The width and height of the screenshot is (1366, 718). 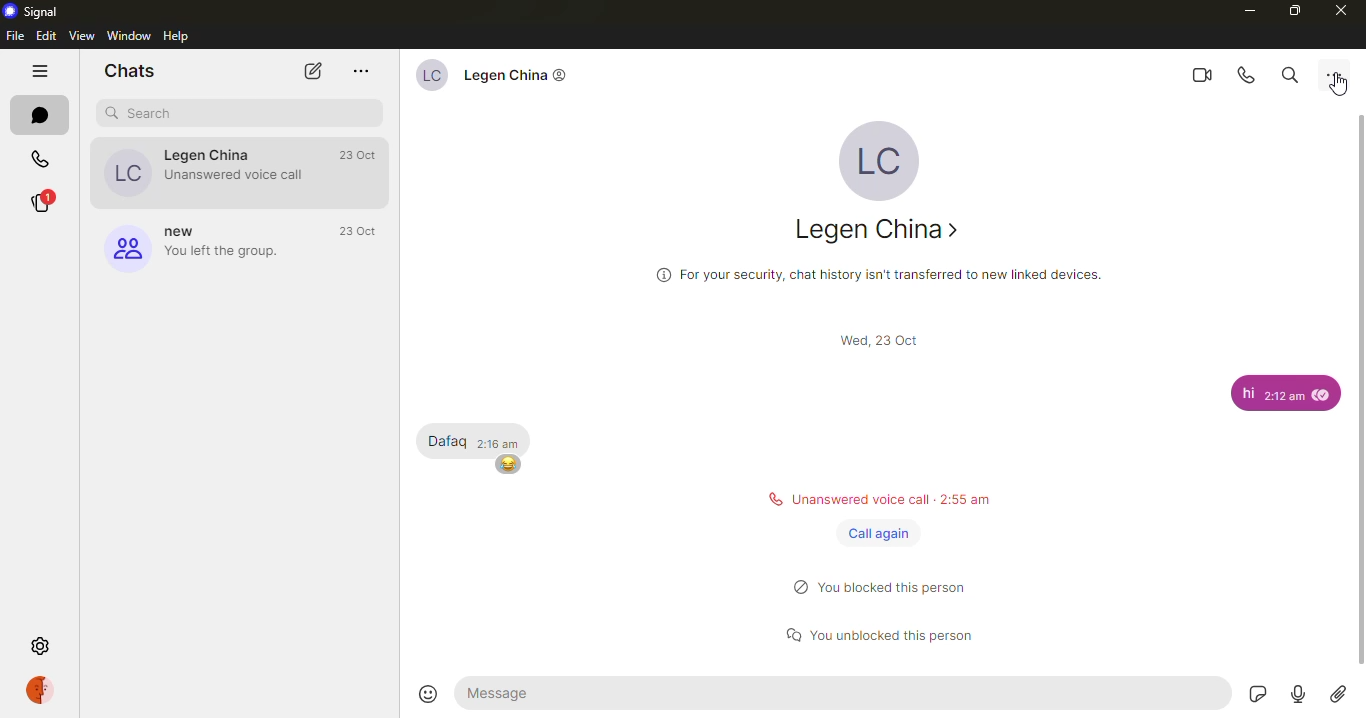 I want to click on minimize, so click(x=1248, y=10).